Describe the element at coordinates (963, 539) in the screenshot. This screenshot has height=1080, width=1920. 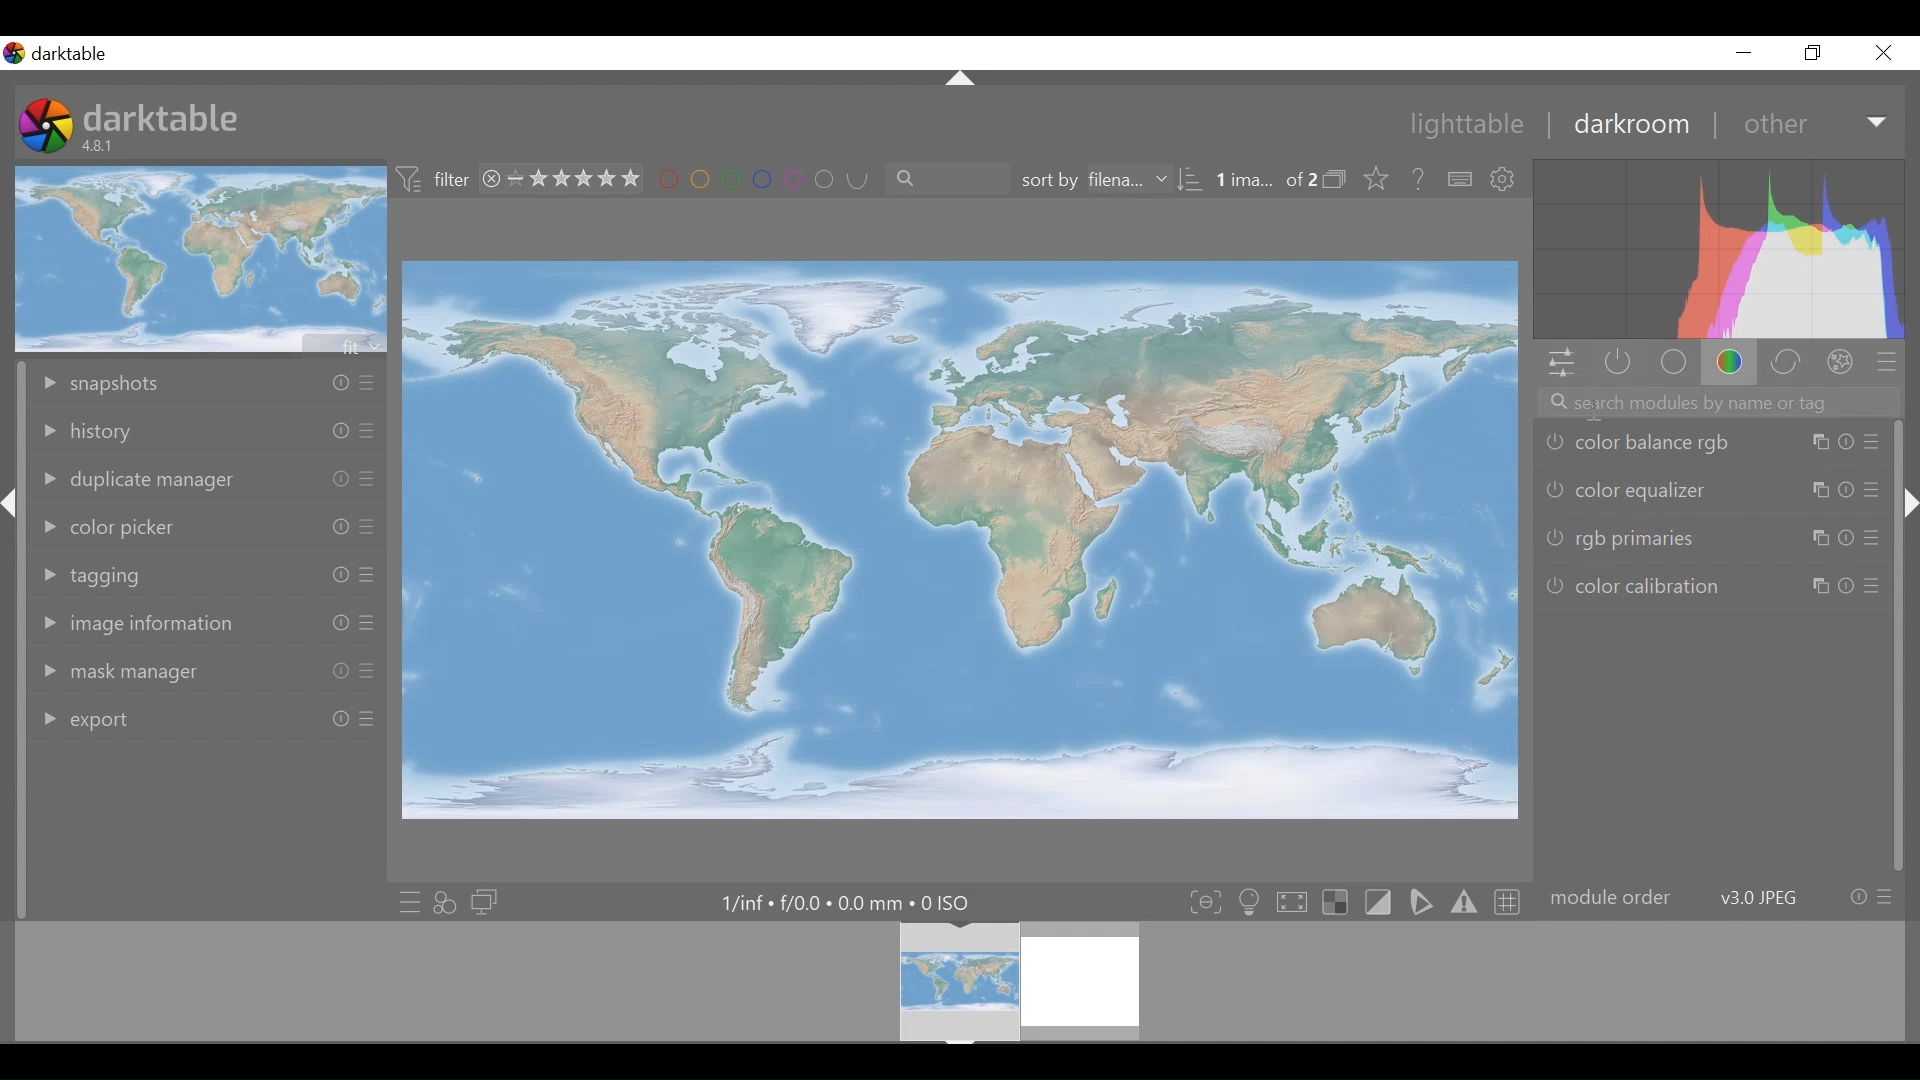
I see `main editing are` at that location.